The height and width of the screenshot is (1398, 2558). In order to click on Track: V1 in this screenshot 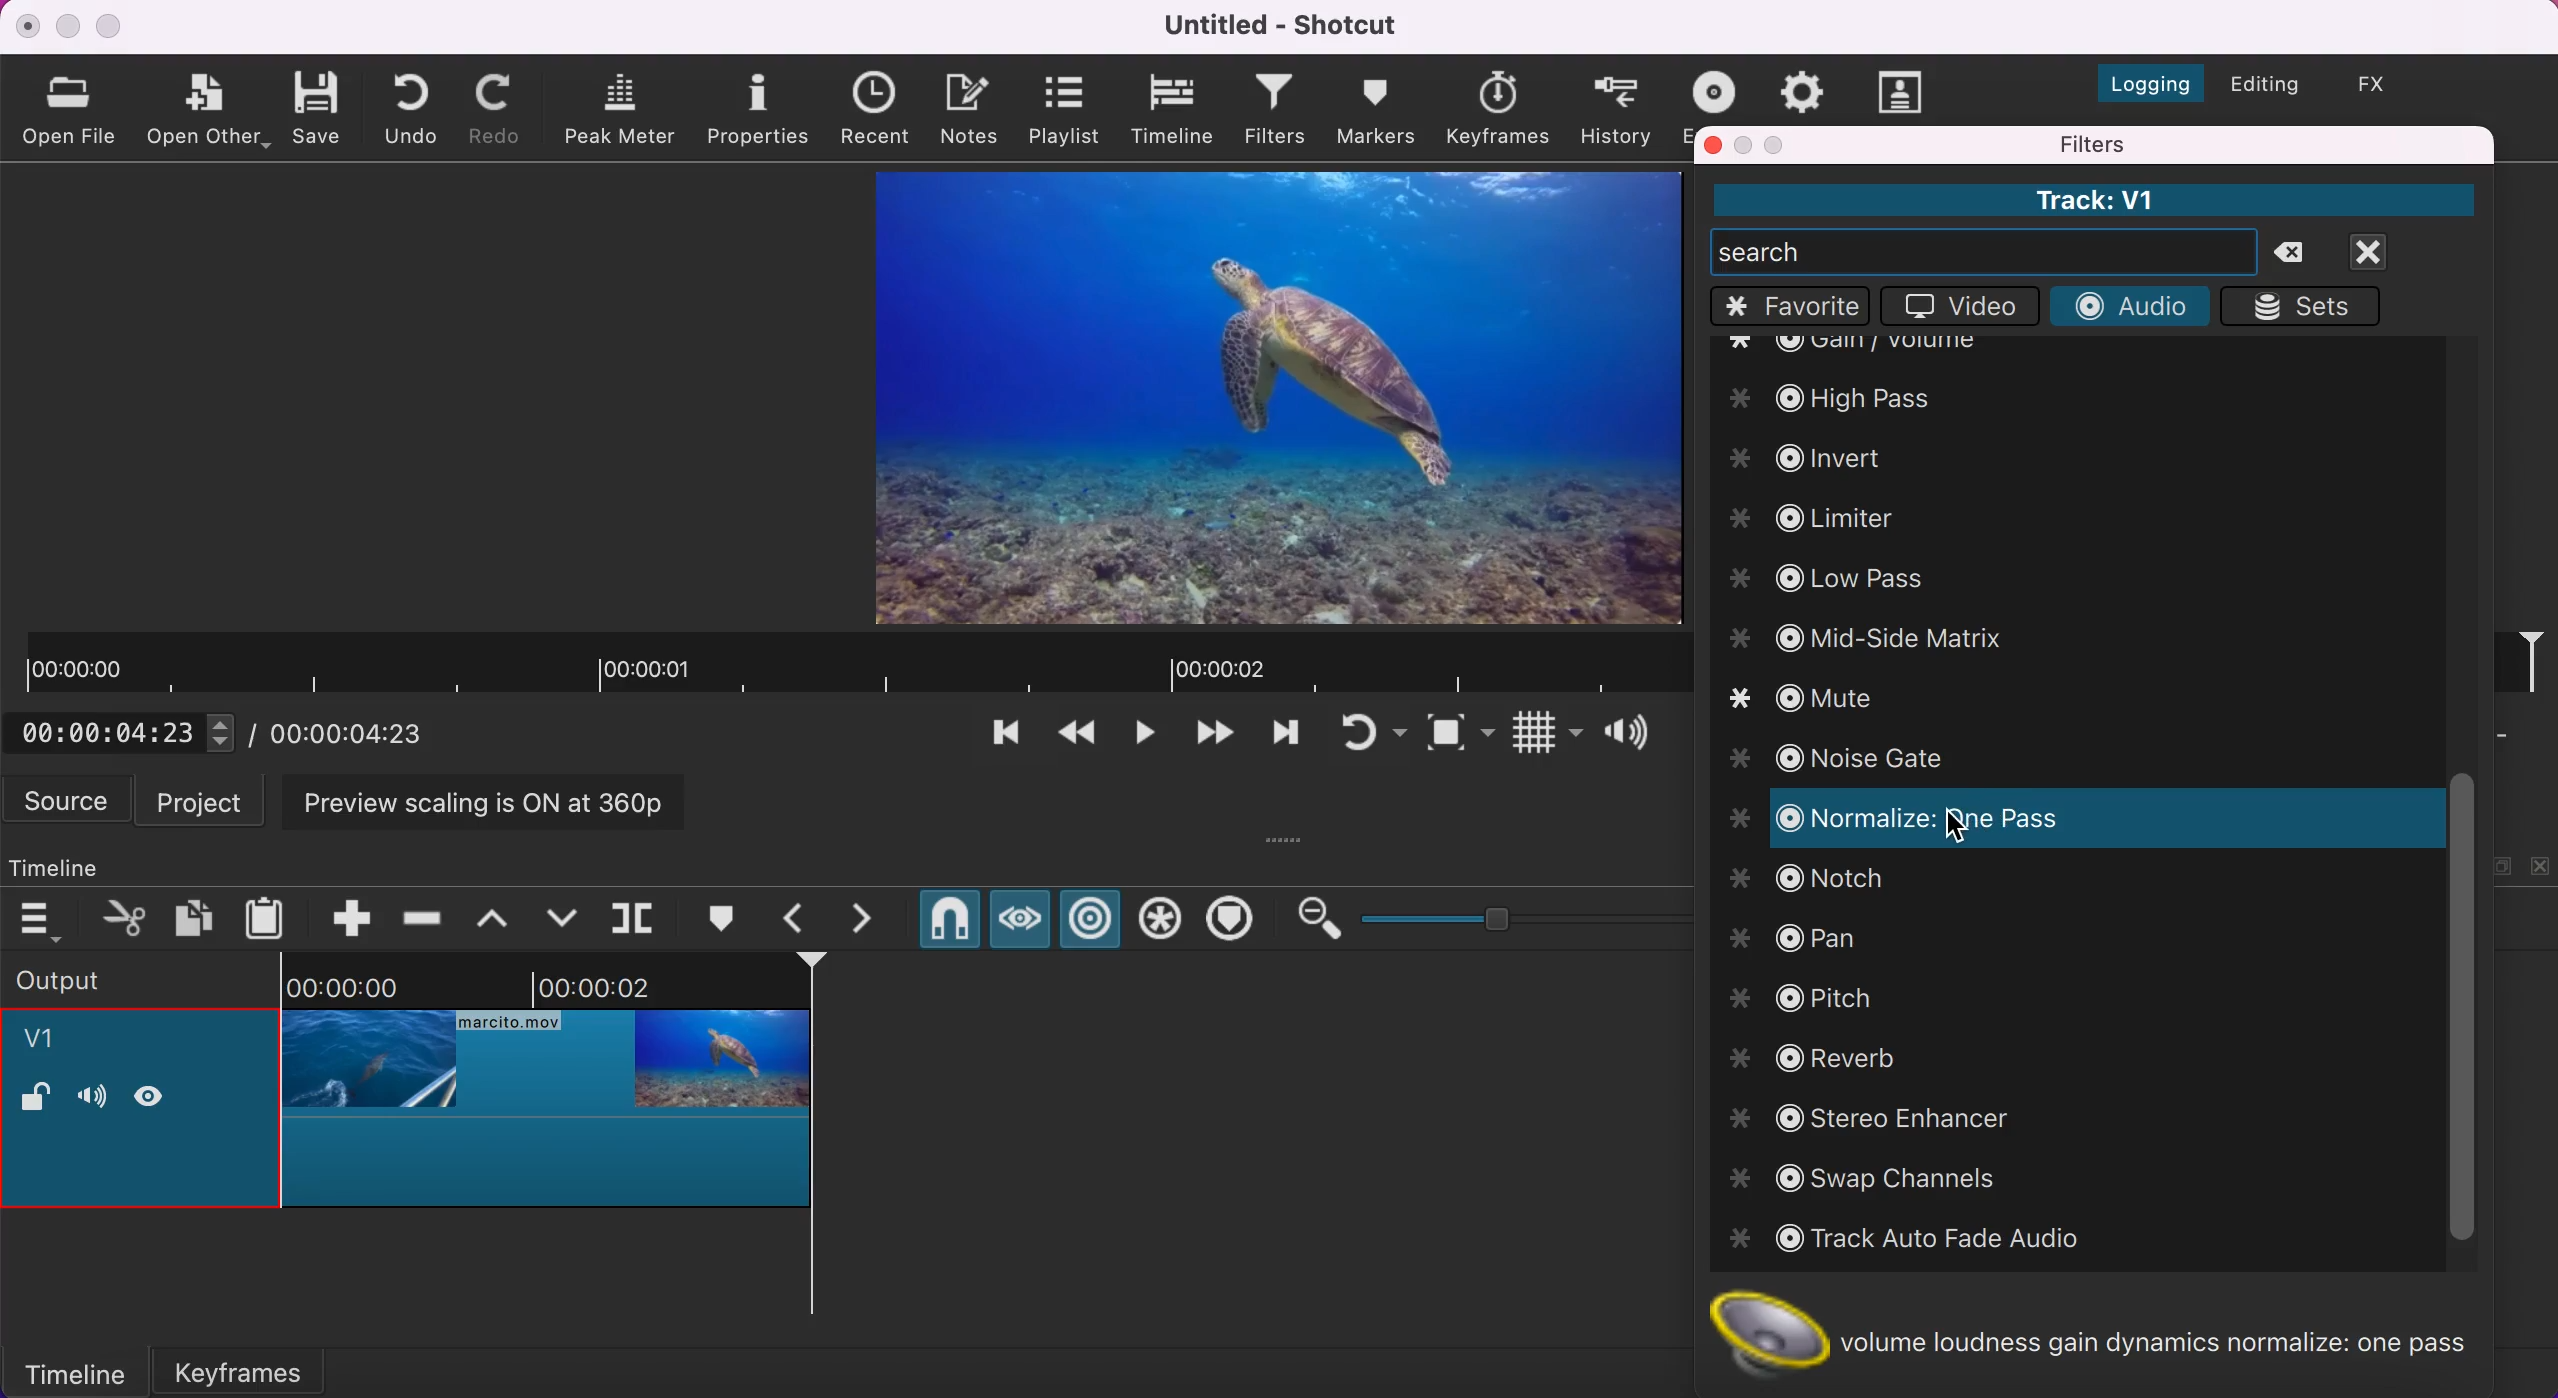, I will do `click(2092, 200)`.